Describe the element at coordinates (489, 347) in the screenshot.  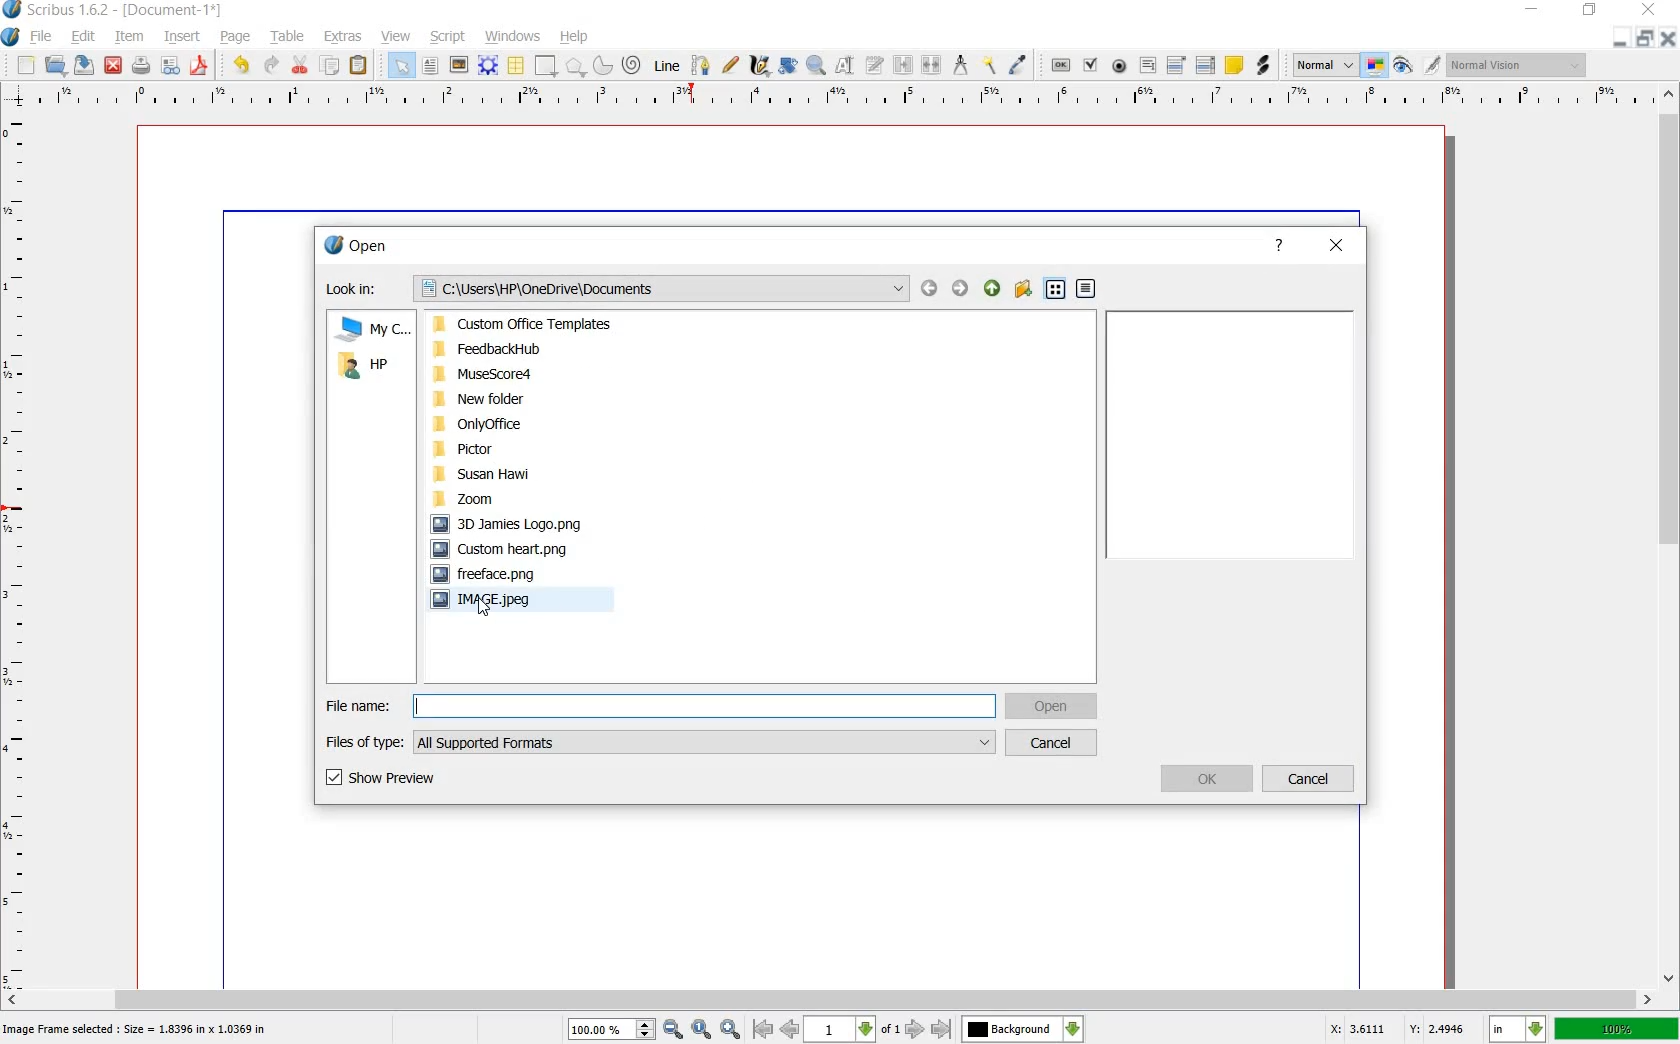
I see `FeedbackHub` at that location.